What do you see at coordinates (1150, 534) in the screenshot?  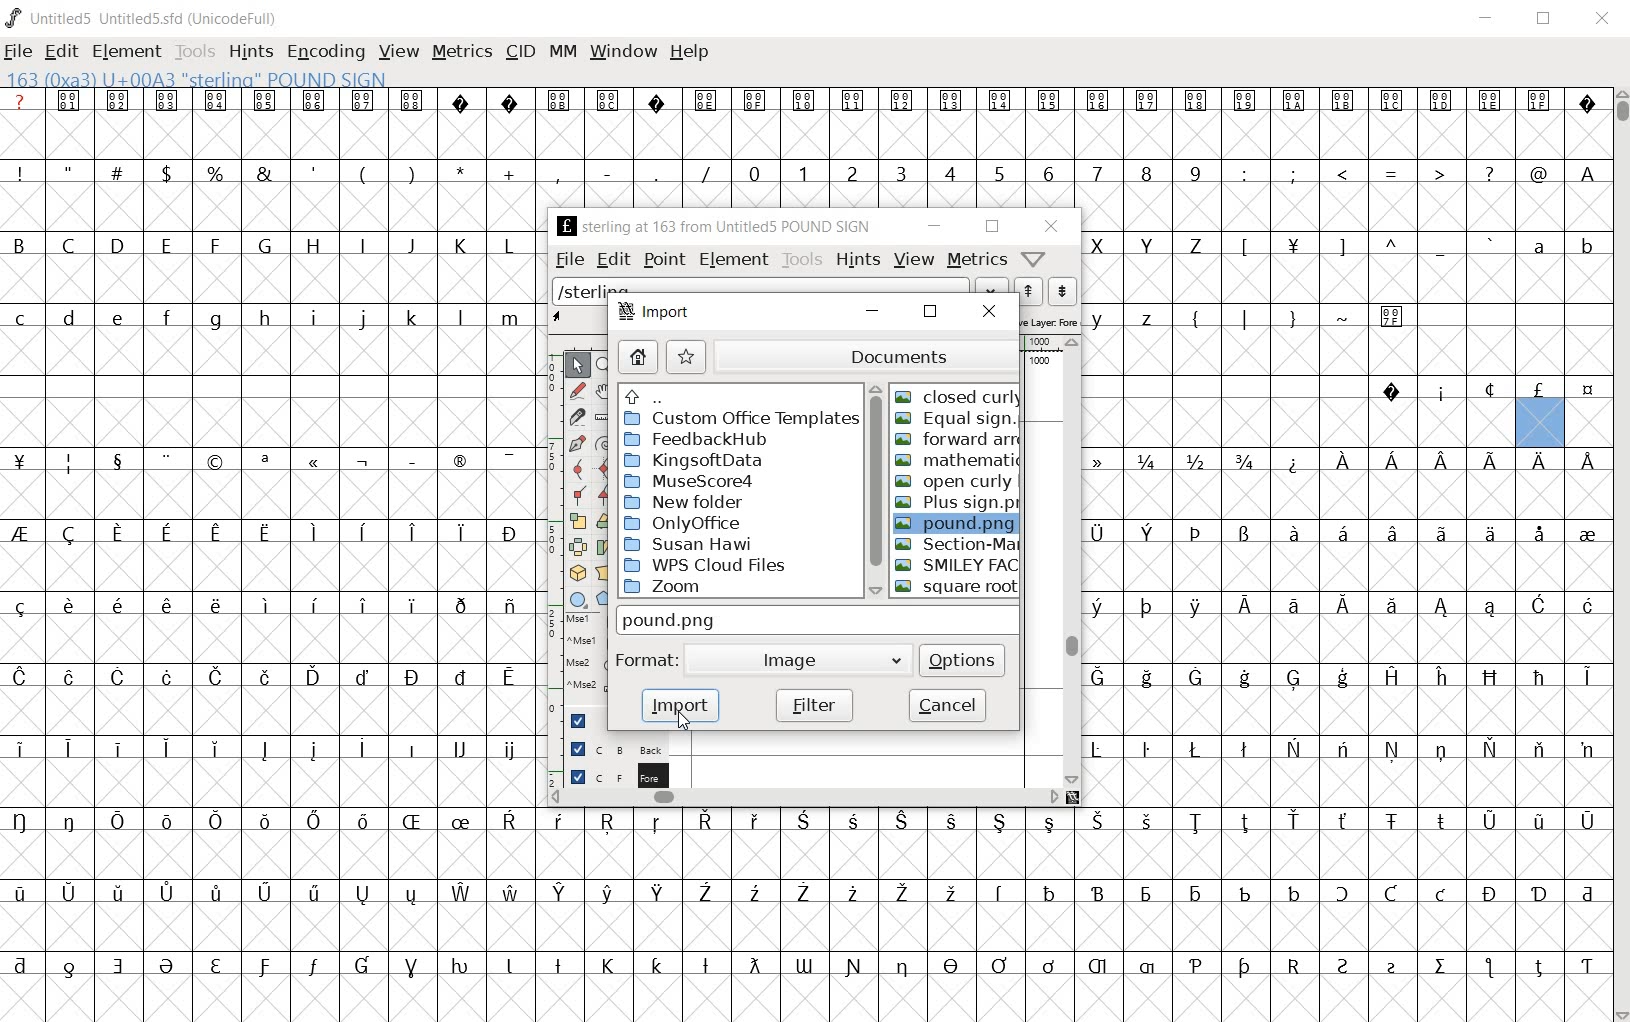 I see `Symbol` at bounding box center [1150, 534].